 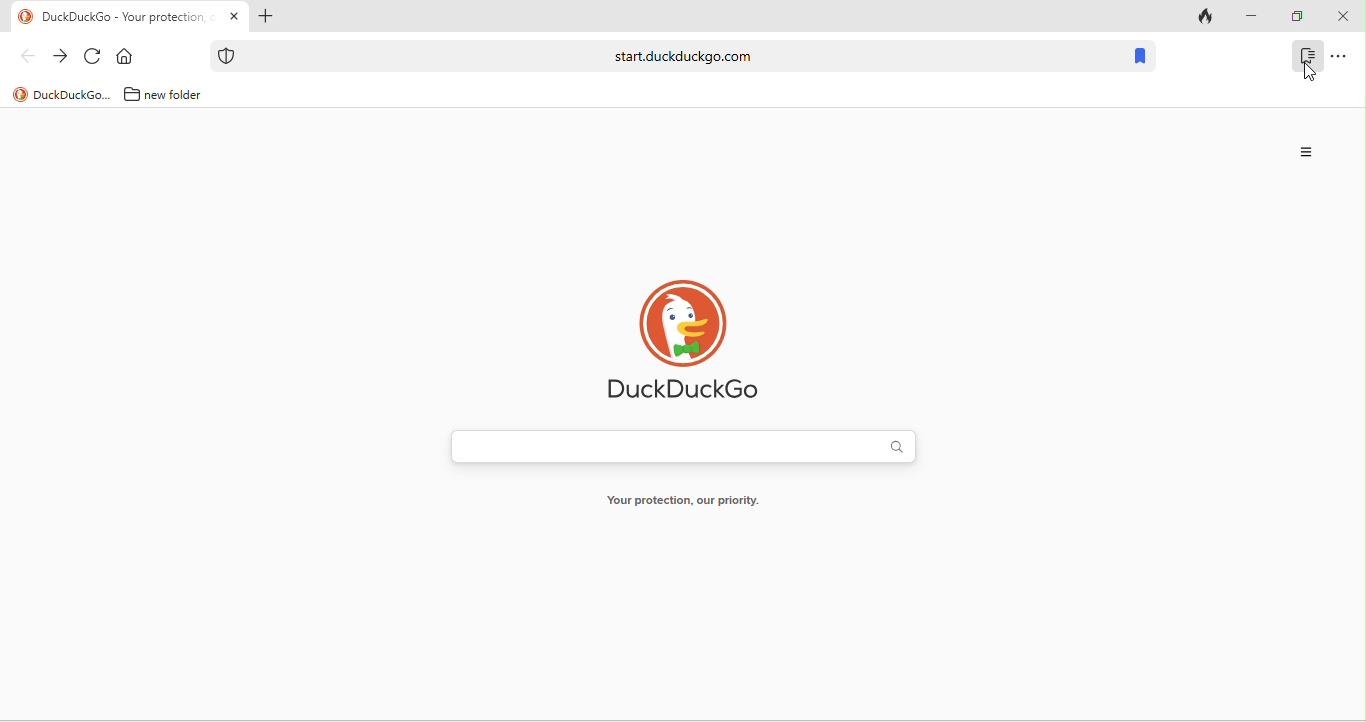 I want to click on bookmarks, so click(x=1139, y=57).